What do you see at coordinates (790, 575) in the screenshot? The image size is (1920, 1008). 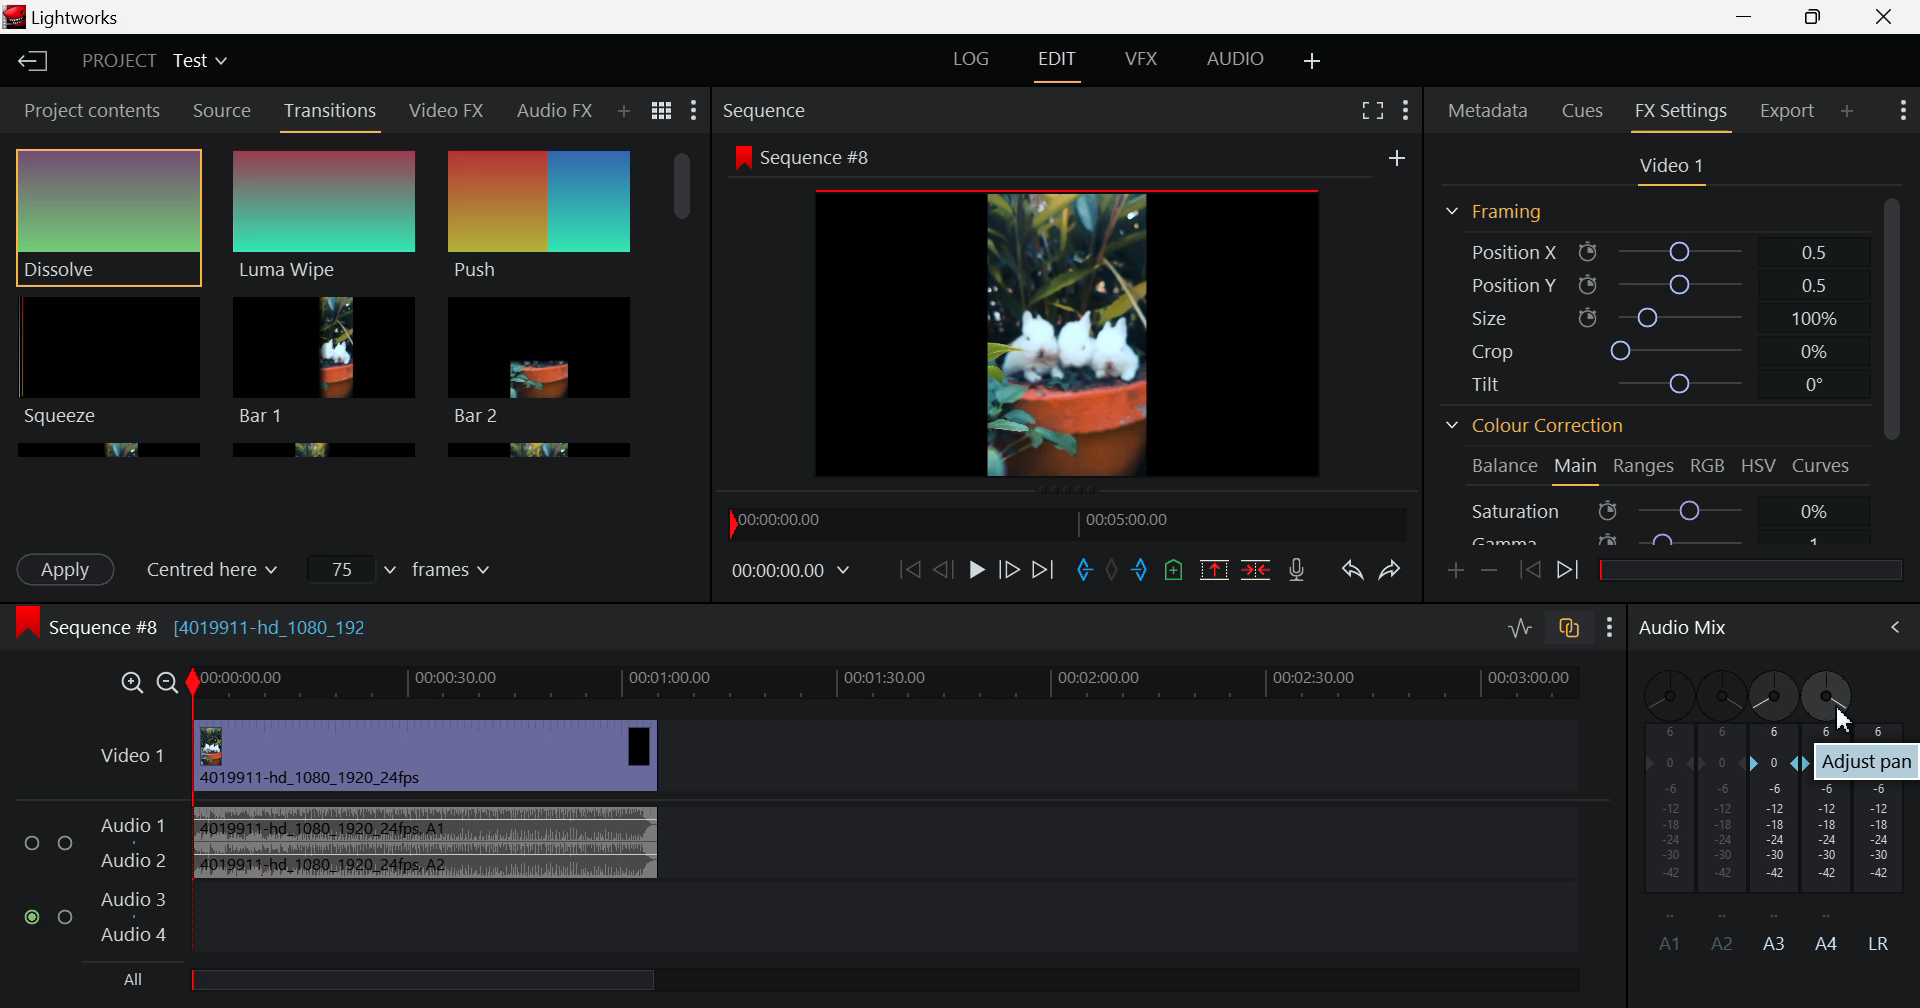 I see `Frame Time` at bounding box center [790, 575].